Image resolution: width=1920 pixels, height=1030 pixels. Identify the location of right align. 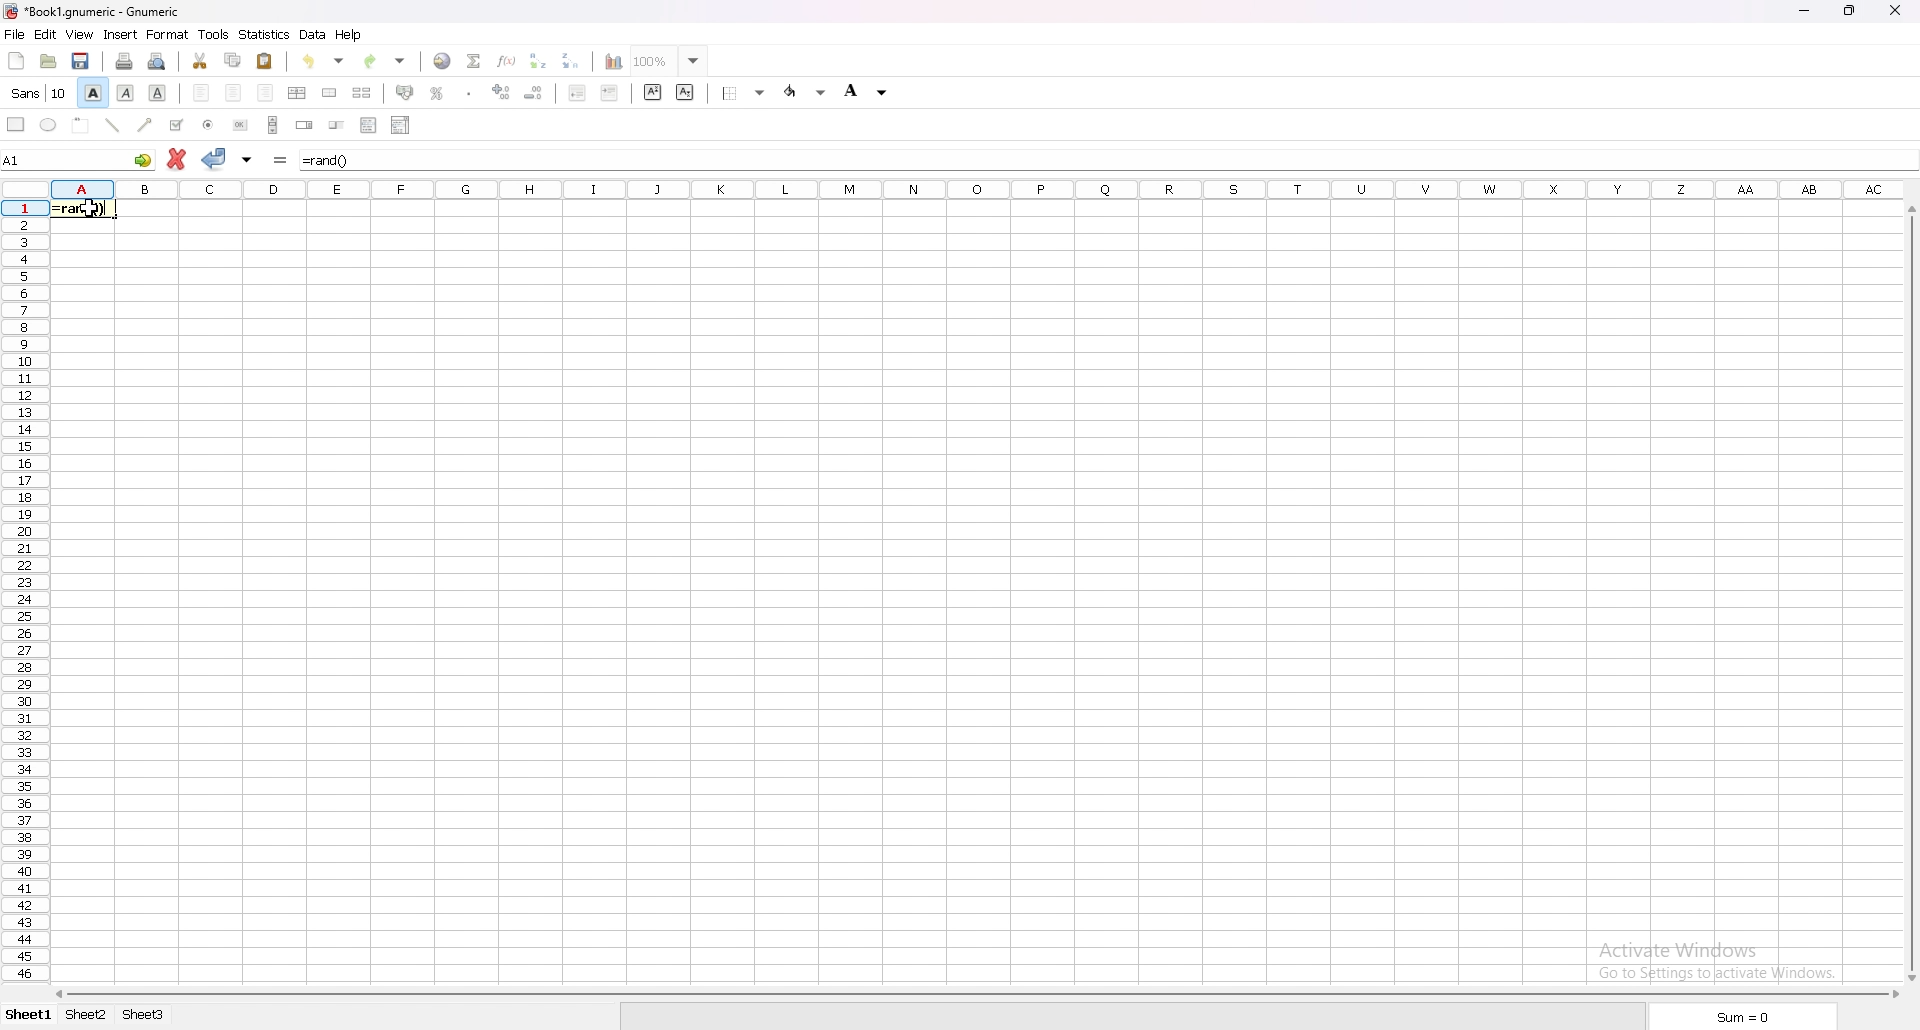
(265, 93).